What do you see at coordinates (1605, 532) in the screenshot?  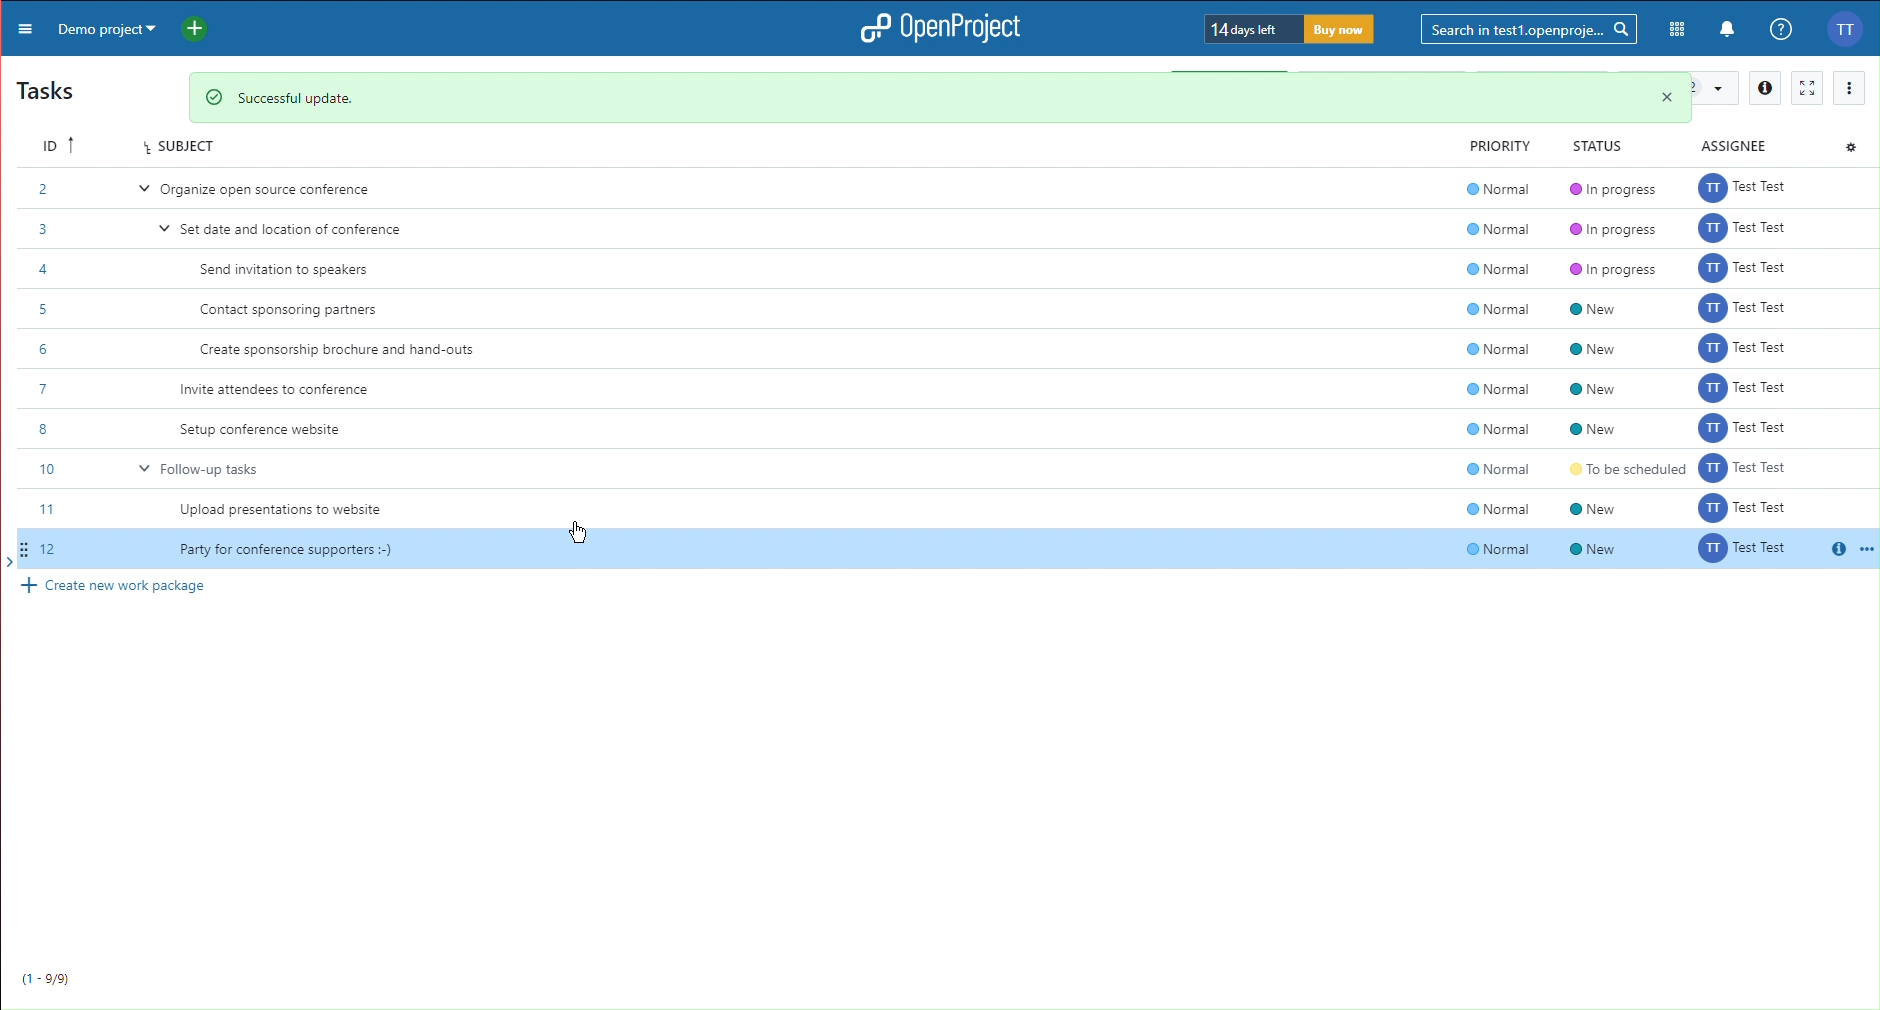 I see `new` at bounding box center [1605, 532].